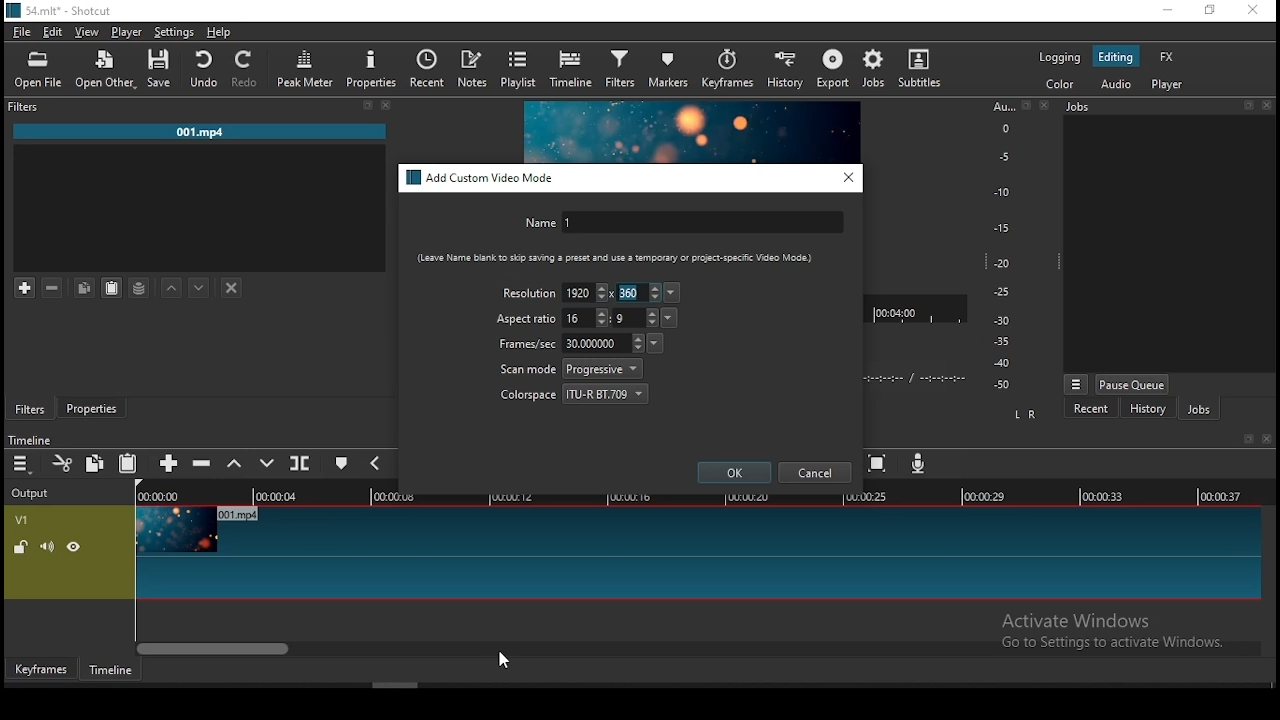  I want to click on minimize, so click(1167, 11).